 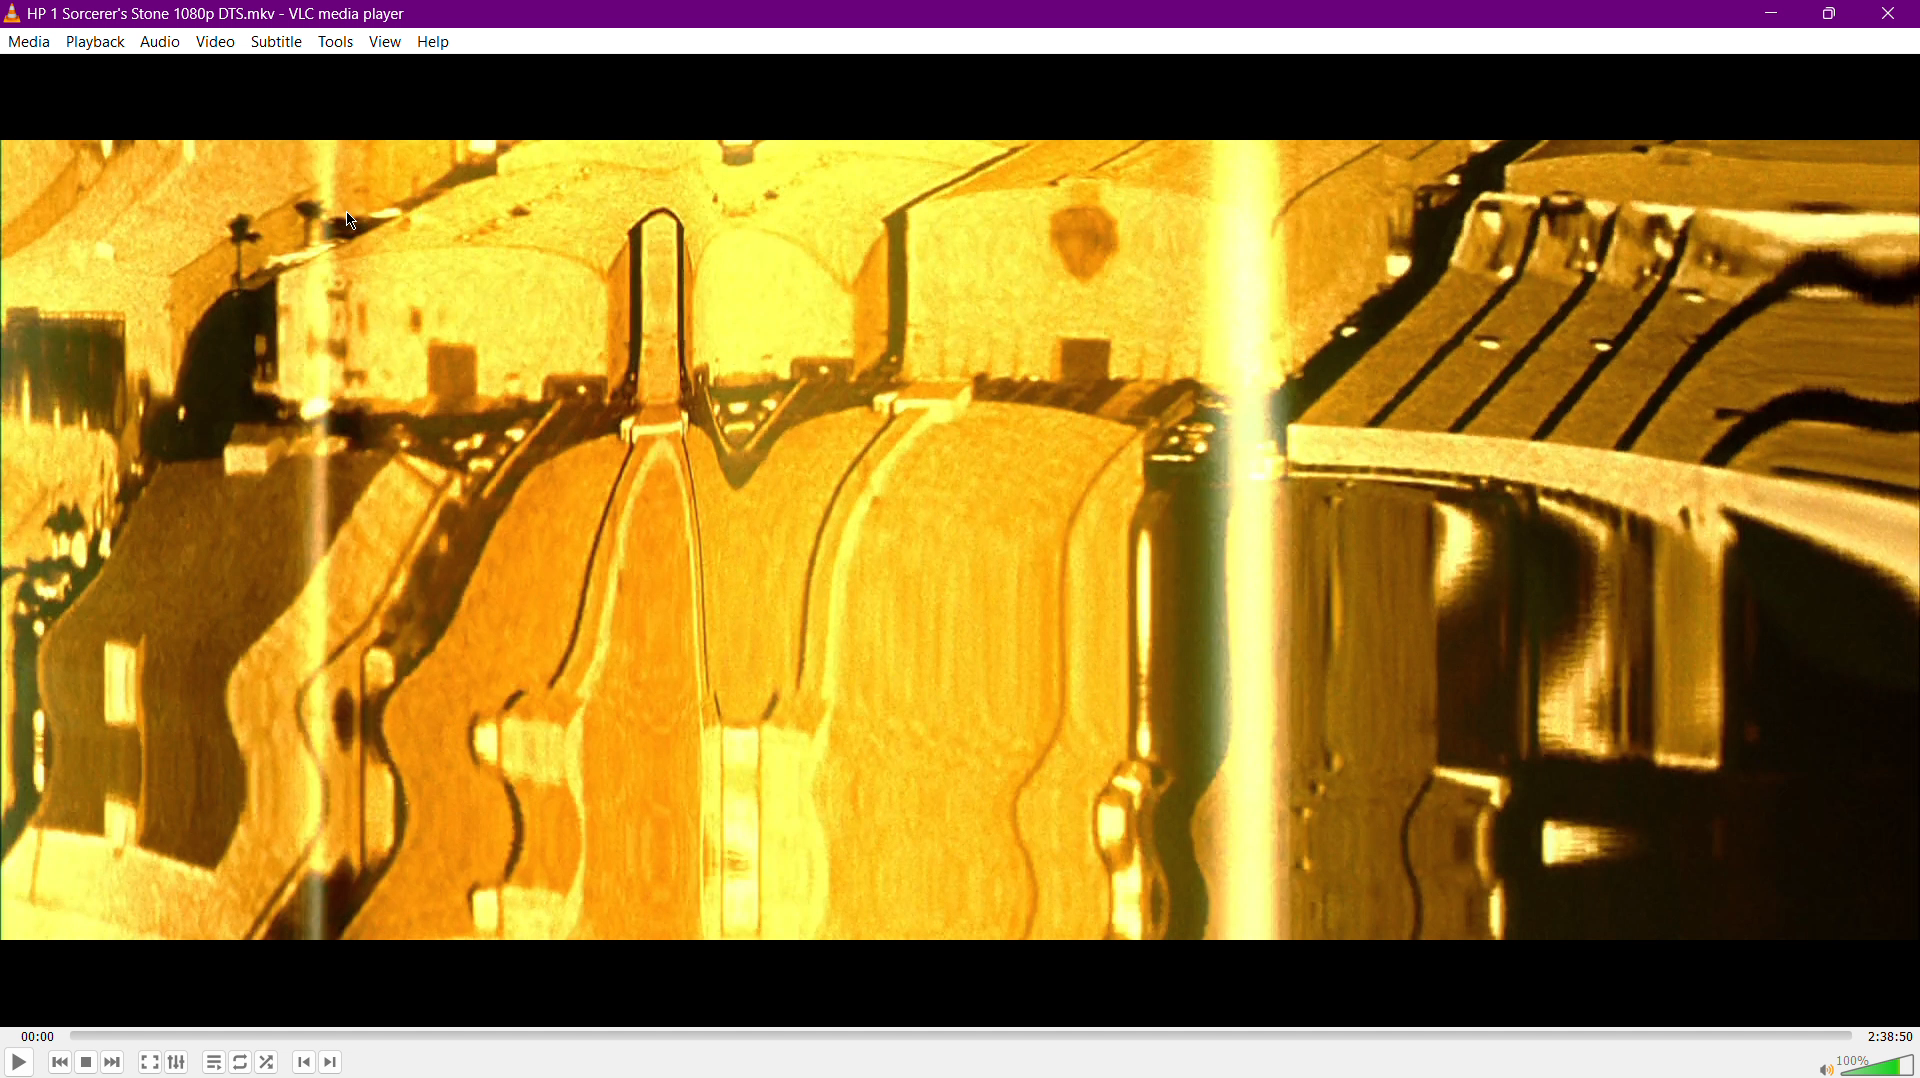 I want to click on Playback, so click(x=95, y=40).